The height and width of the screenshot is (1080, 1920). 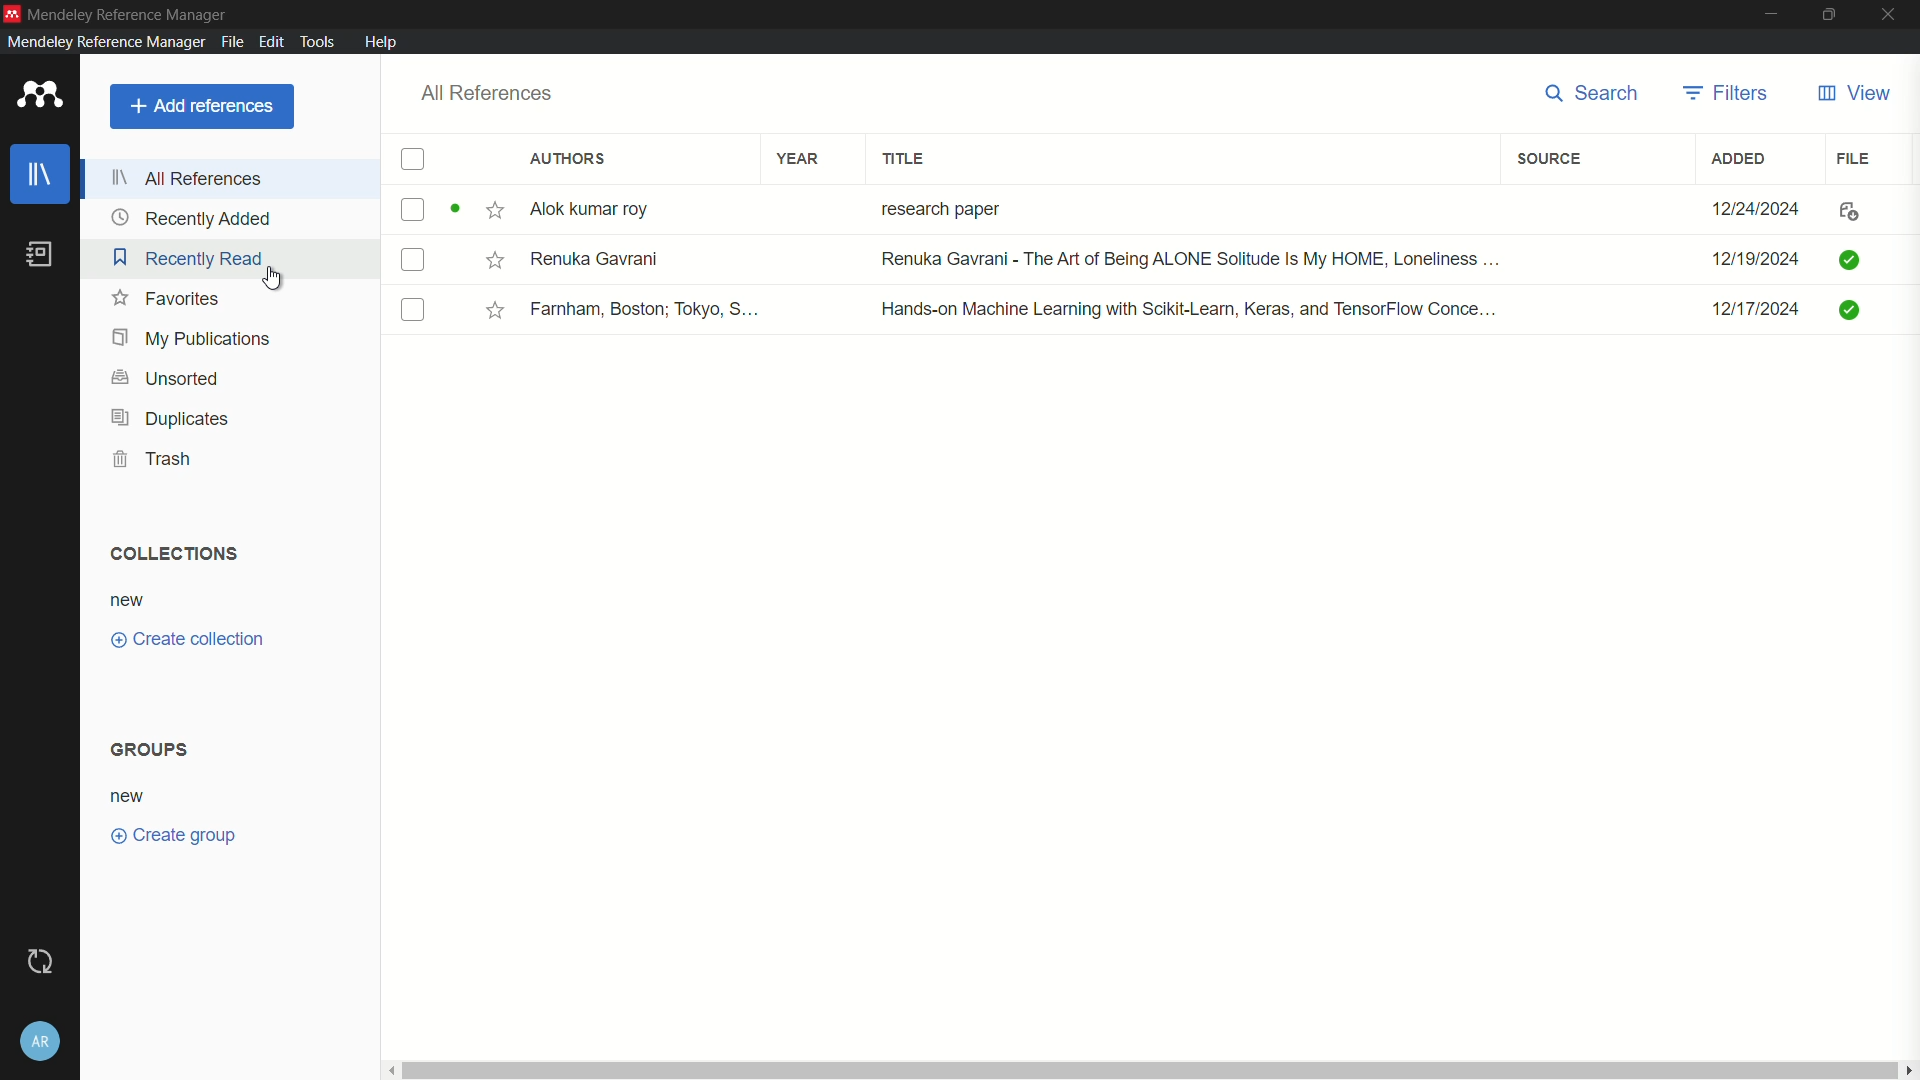 What do you see at coordinates (191, 218) in the screenshot?
I see `recently added` at bounding box center [191, 218].